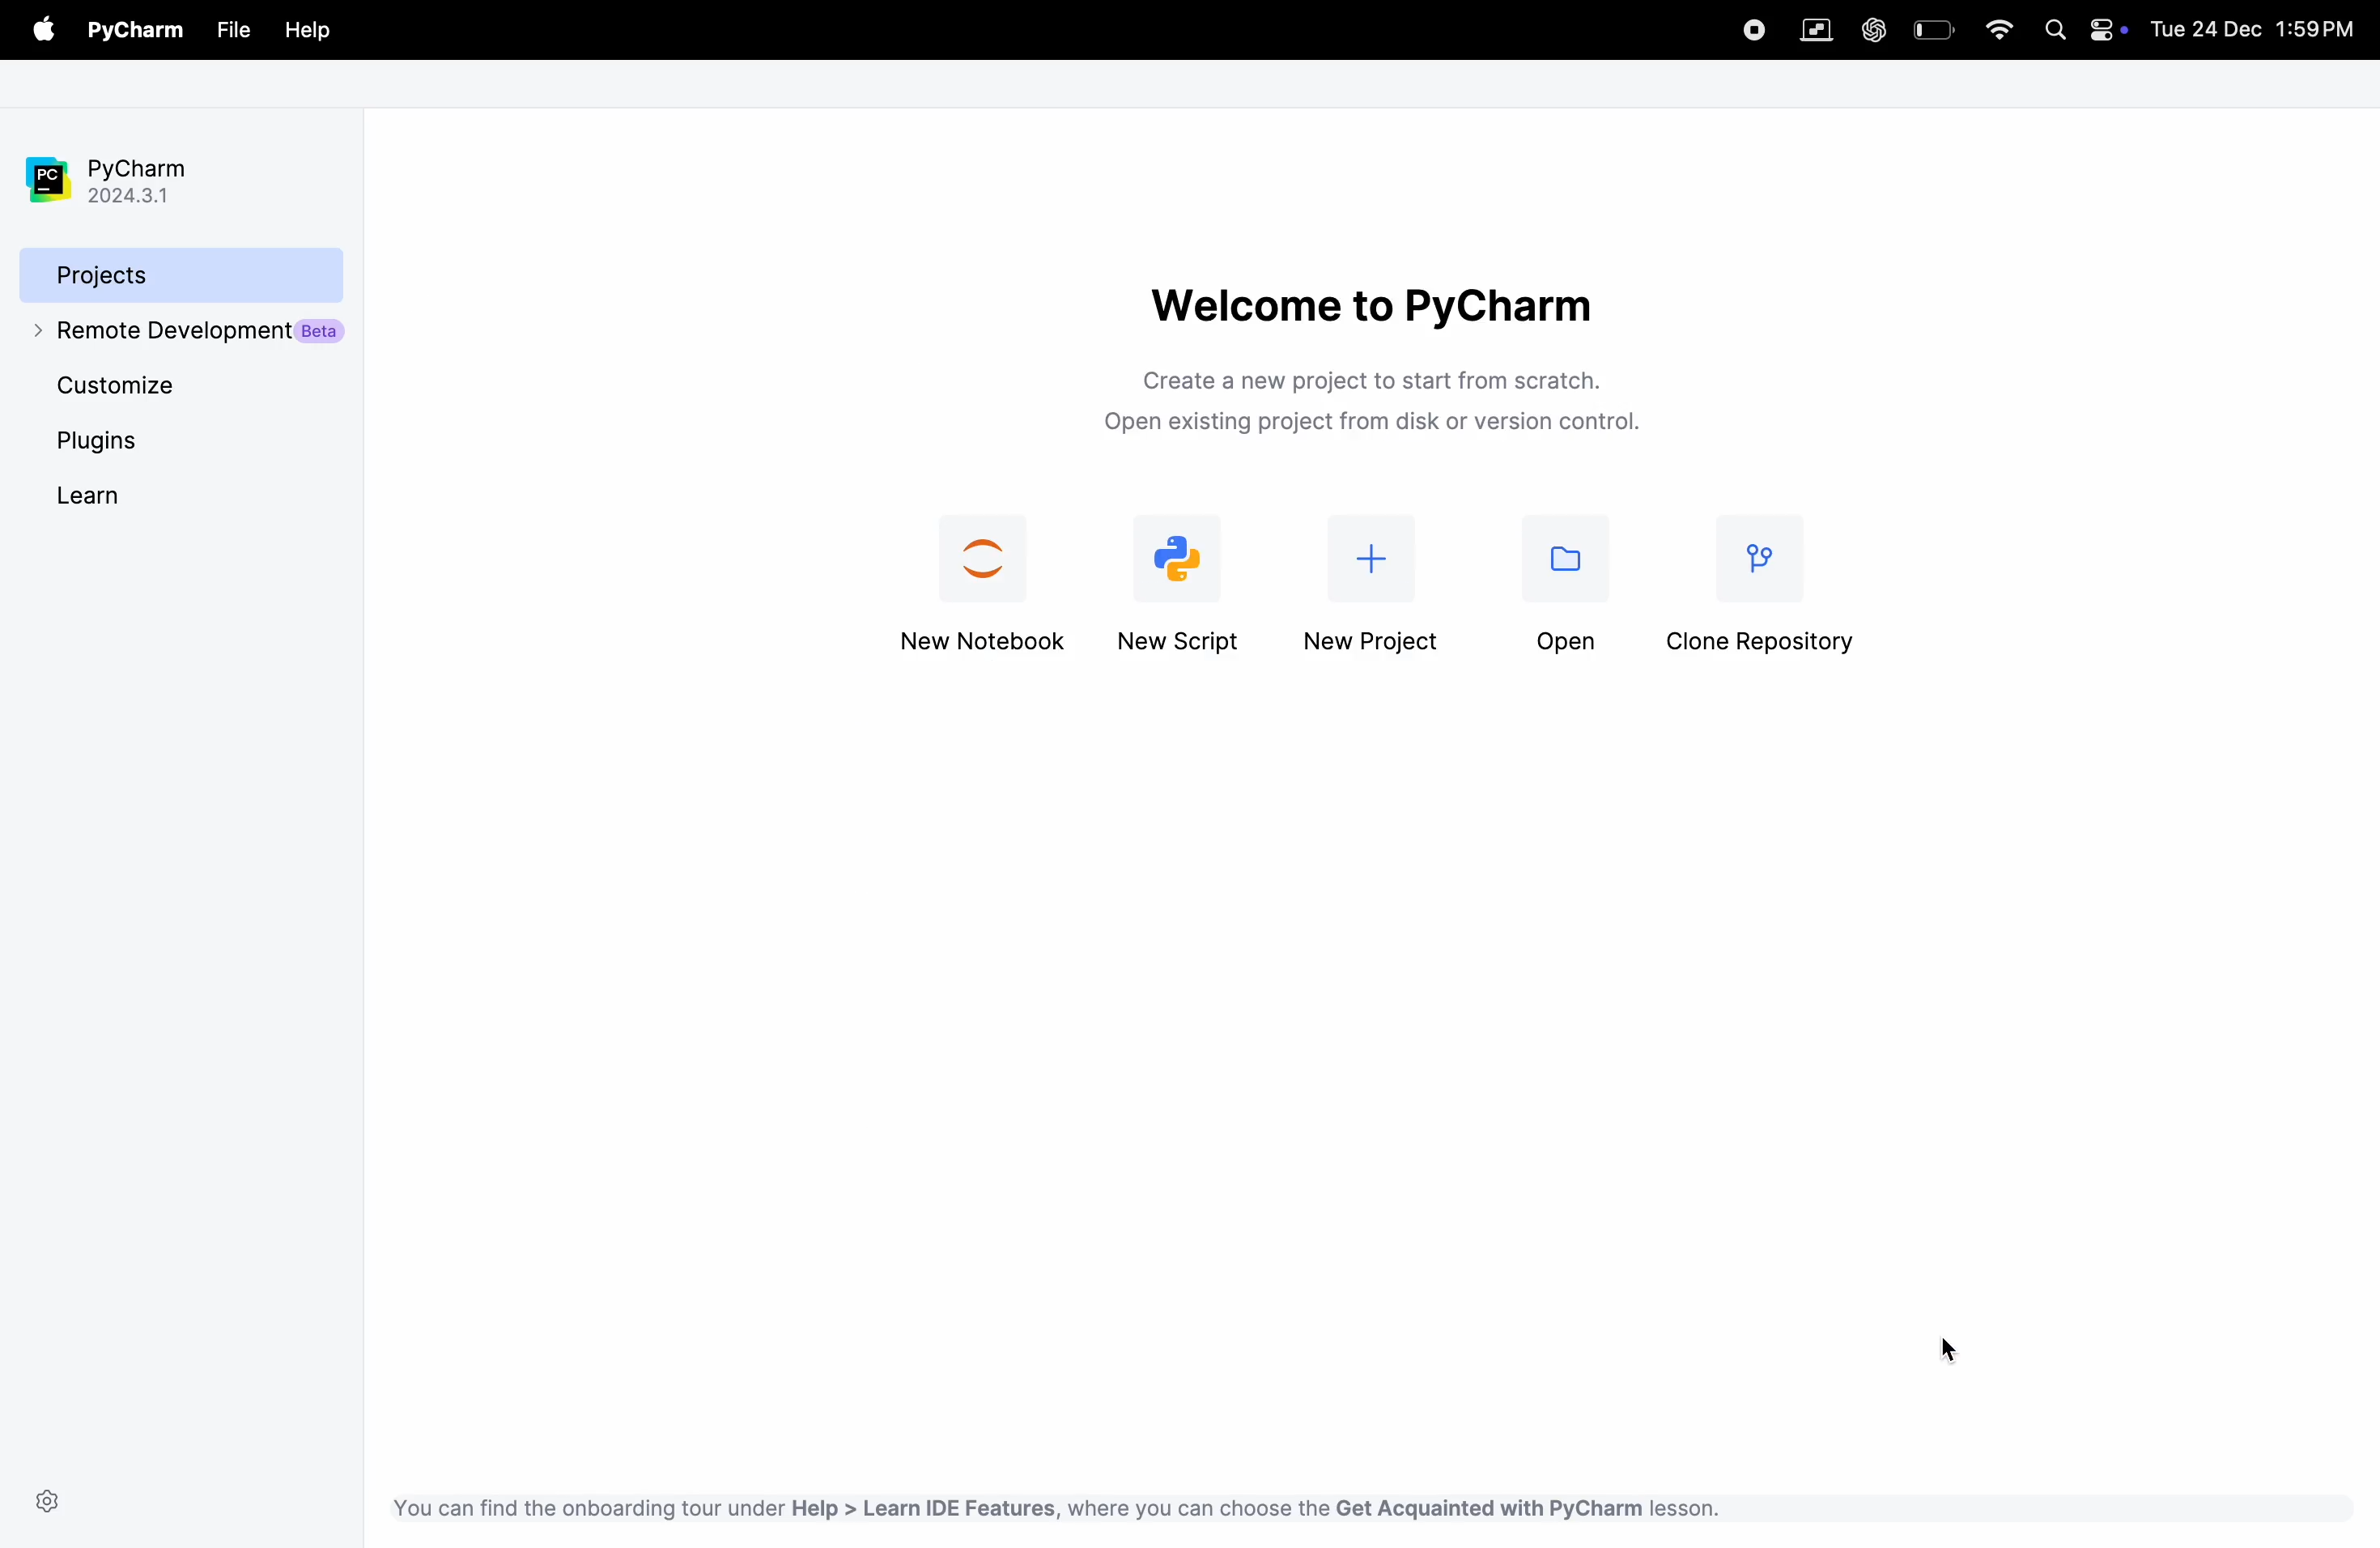 Image resolution: width=2380 pixels, height=1548 pixels. What do you see at coordinates (978, 586) in the screenshot?
I see `new notw book` at bounding box center [978, 586].